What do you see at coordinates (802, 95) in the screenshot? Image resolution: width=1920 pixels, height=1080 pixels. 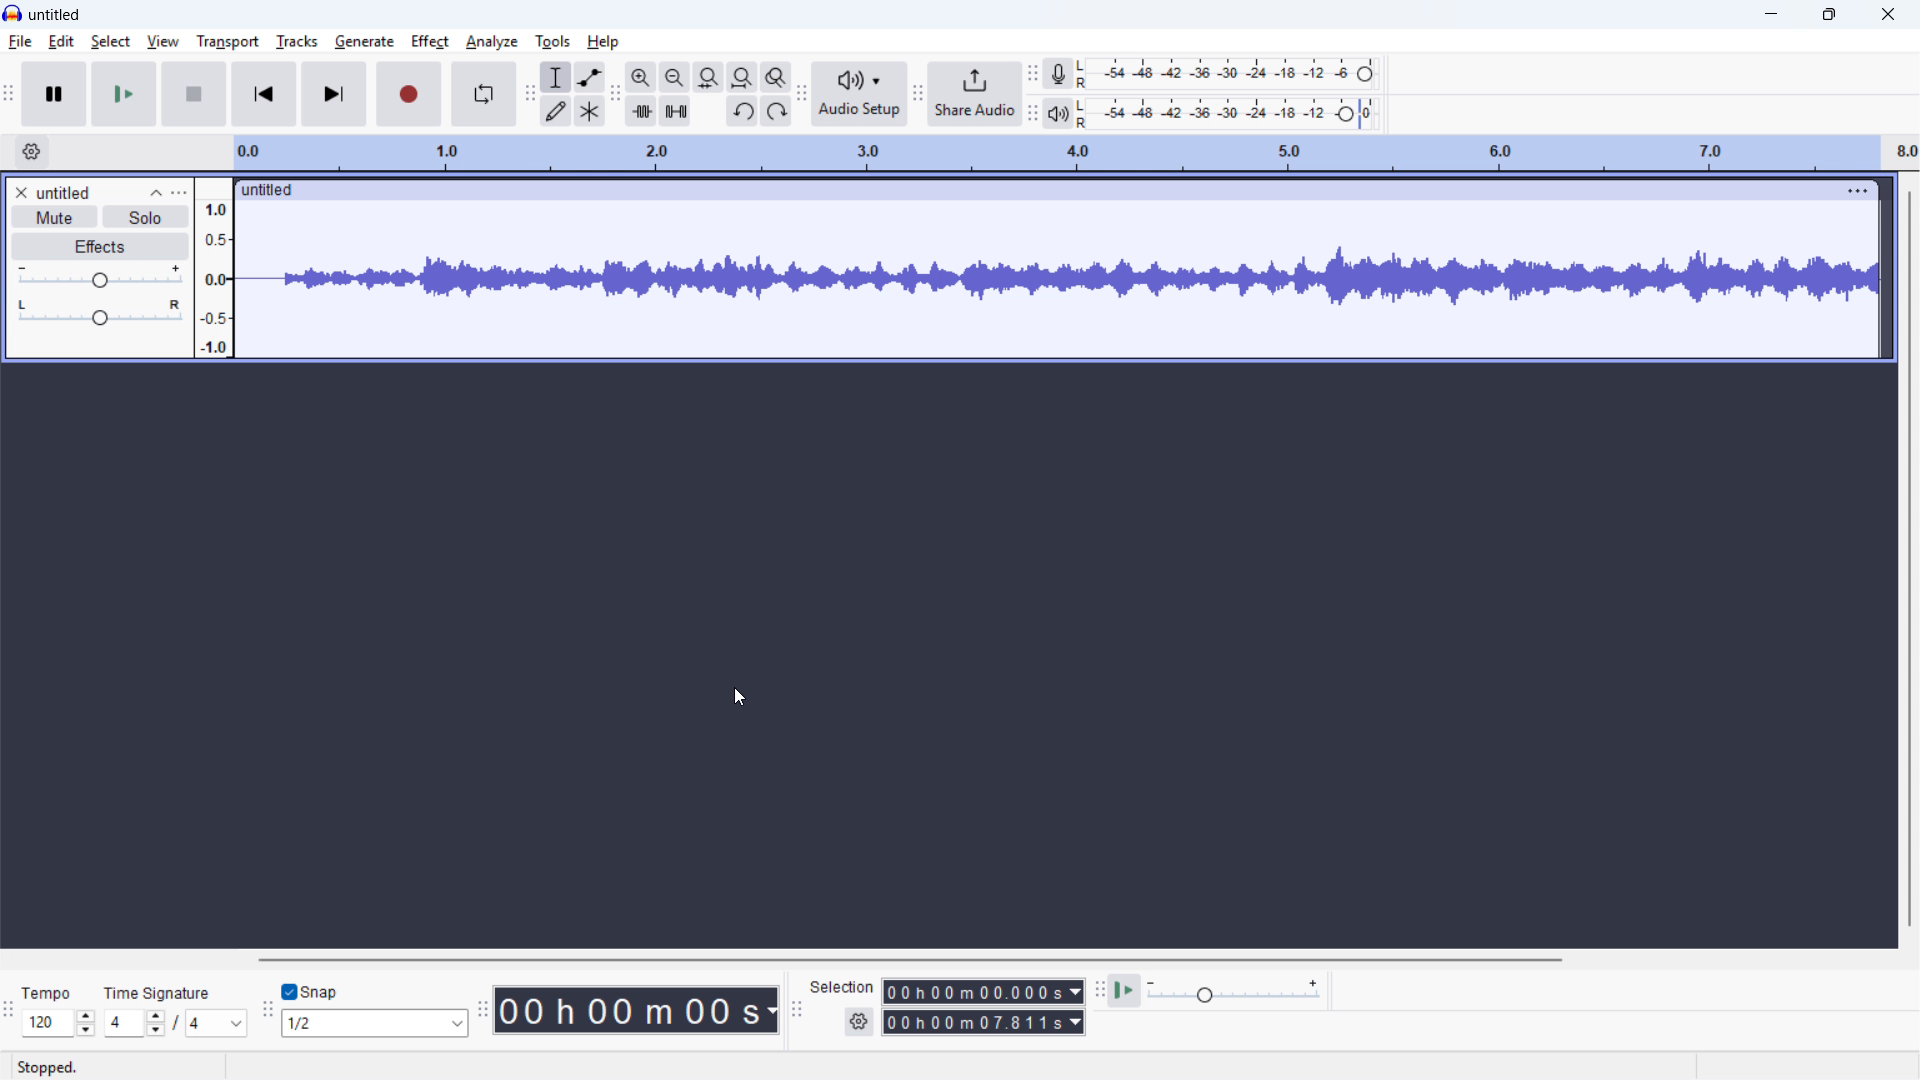 I see `Audio setup toolbar ` at bounding box center [802, 95].